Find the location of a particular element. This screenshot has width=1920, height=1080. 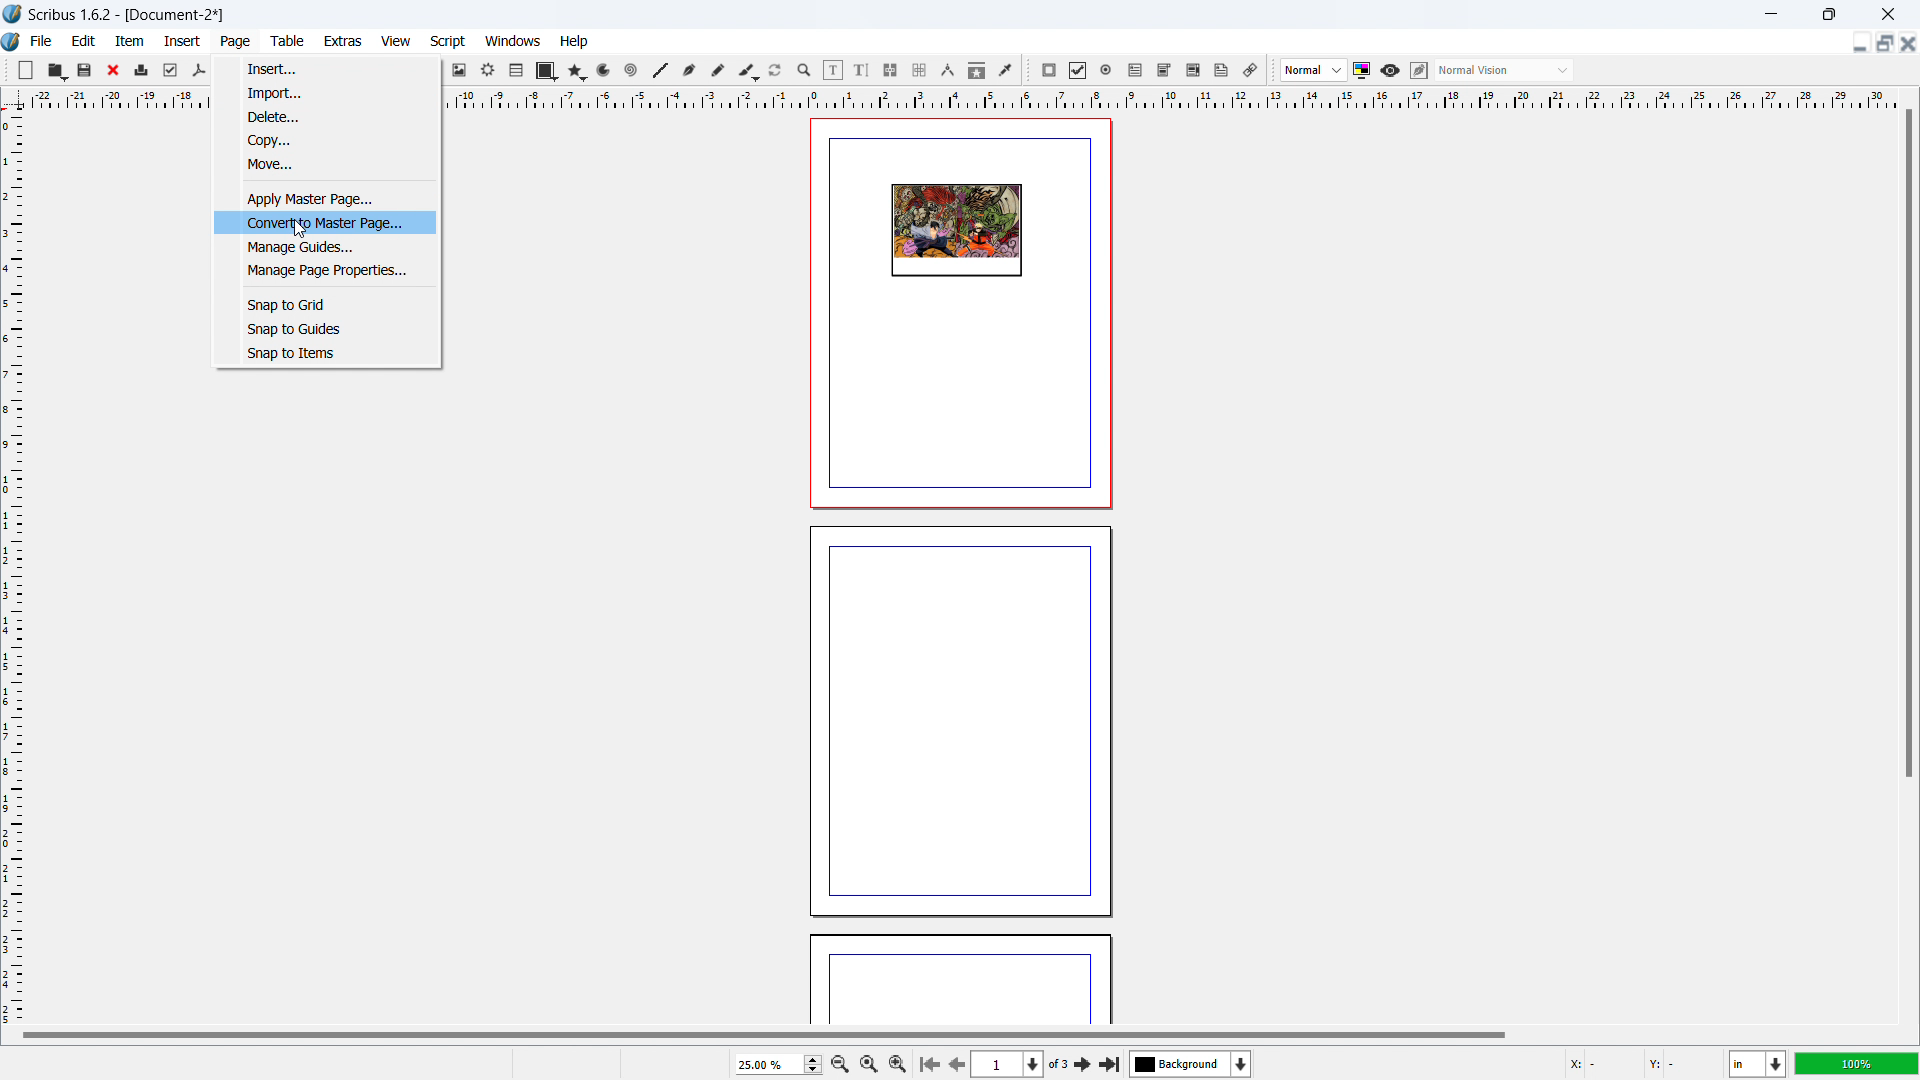

last page is located at coordinates (1109, 1061).